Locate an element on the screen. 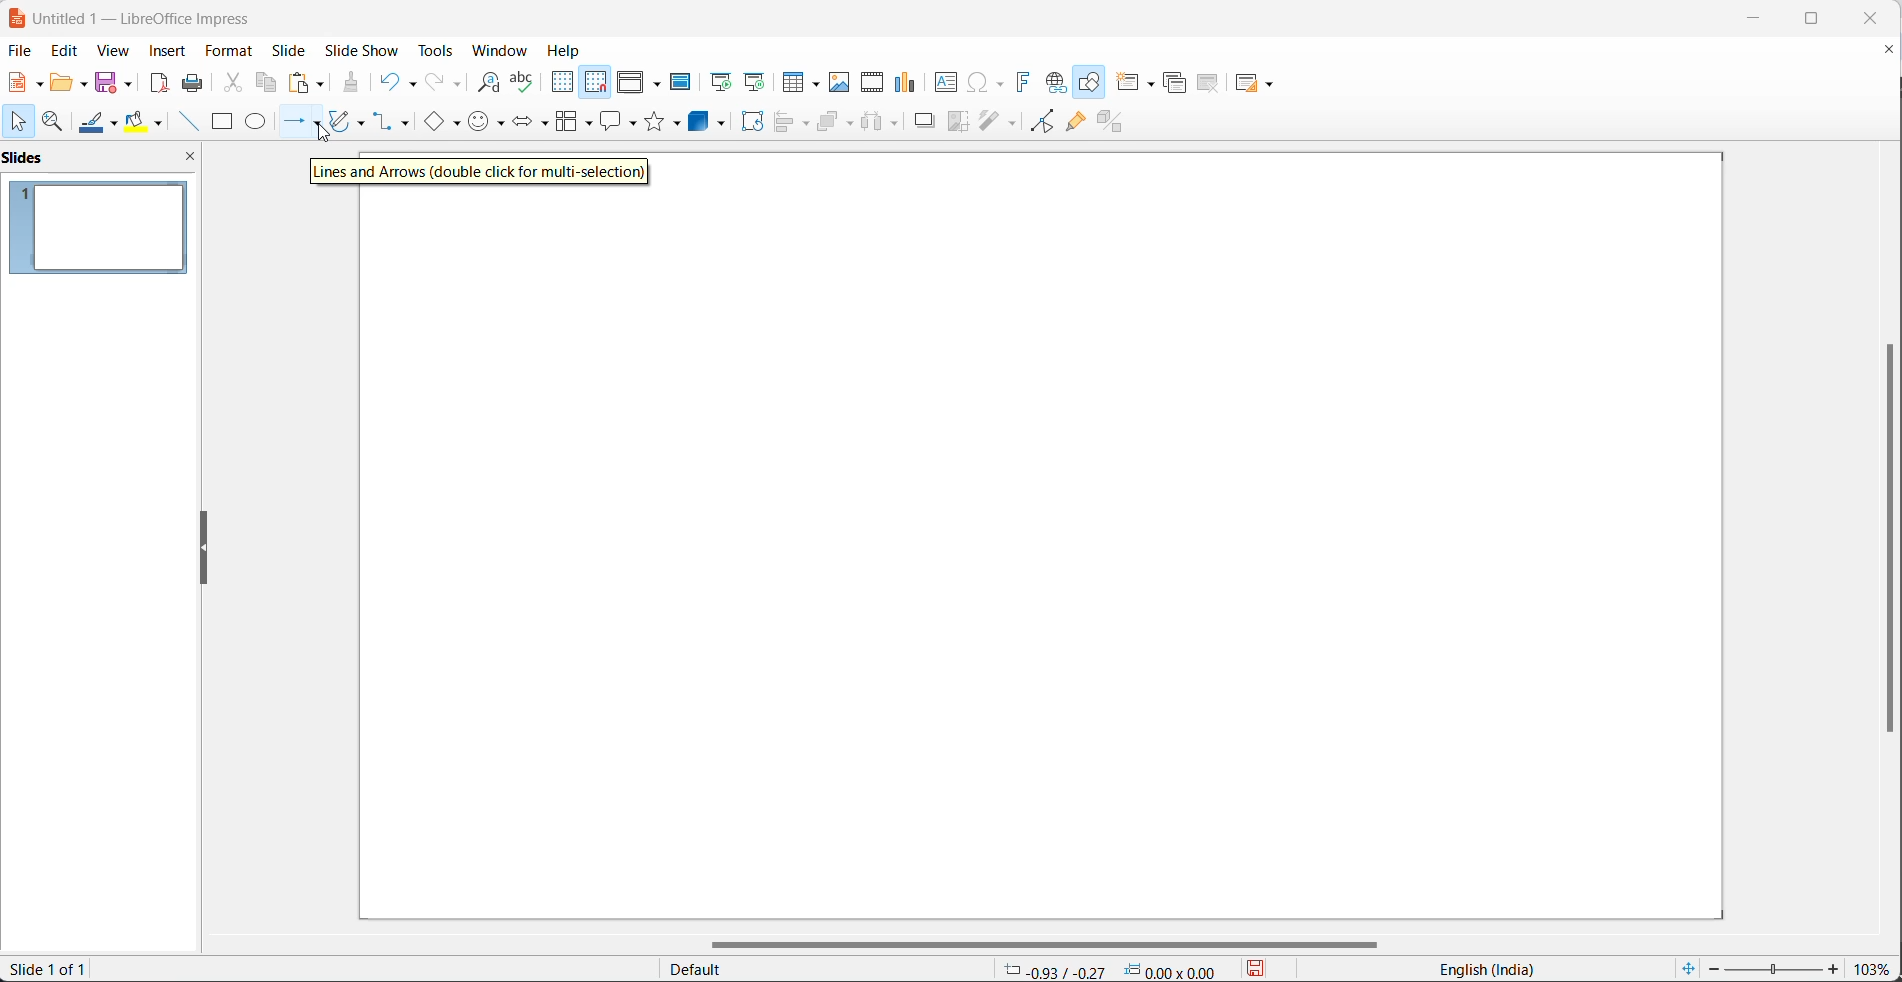  Untitled 1- LibreOffice impress is located at coordinates (141, 18).